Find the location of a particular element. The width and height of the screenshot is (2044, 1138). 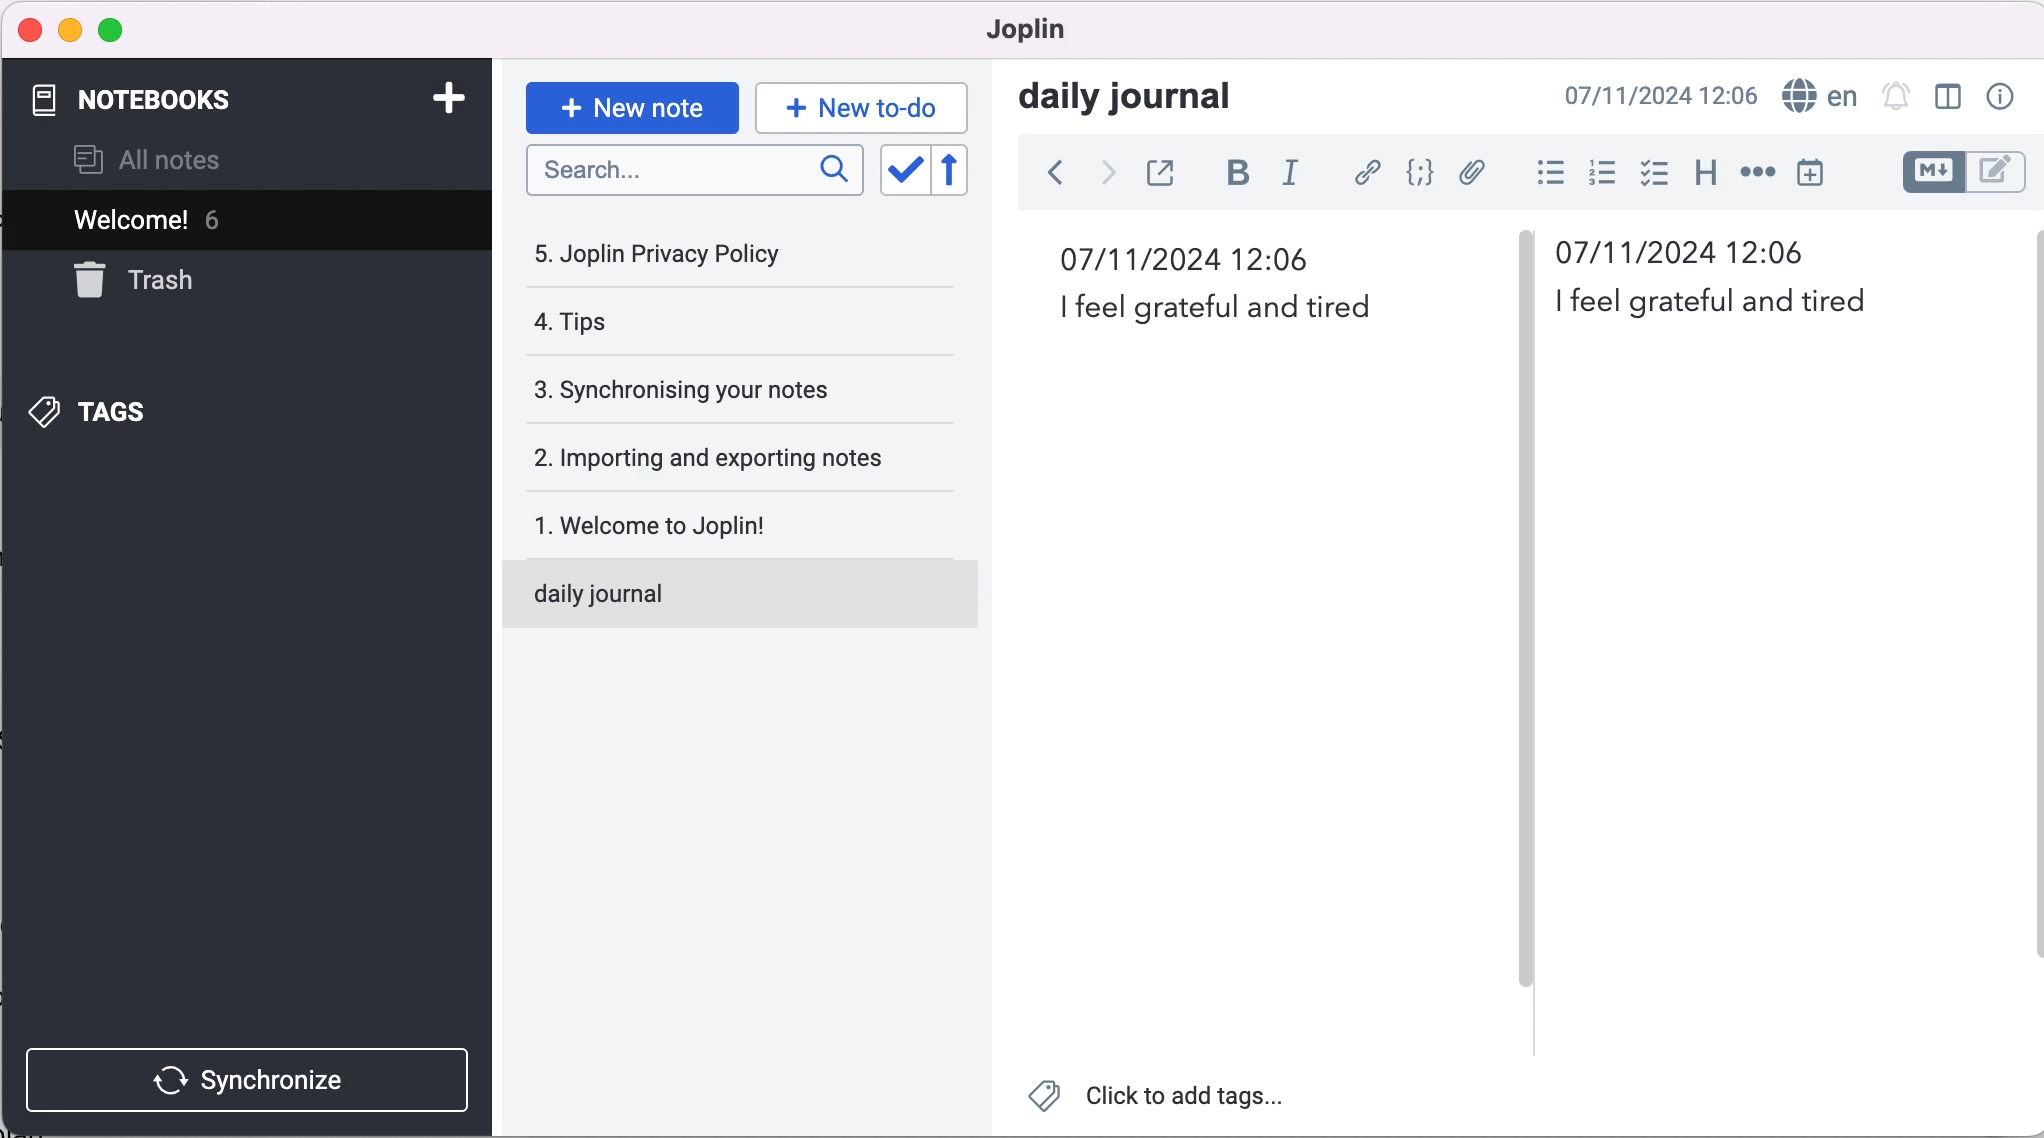

daily journal is located at coordinates (1145, 100).